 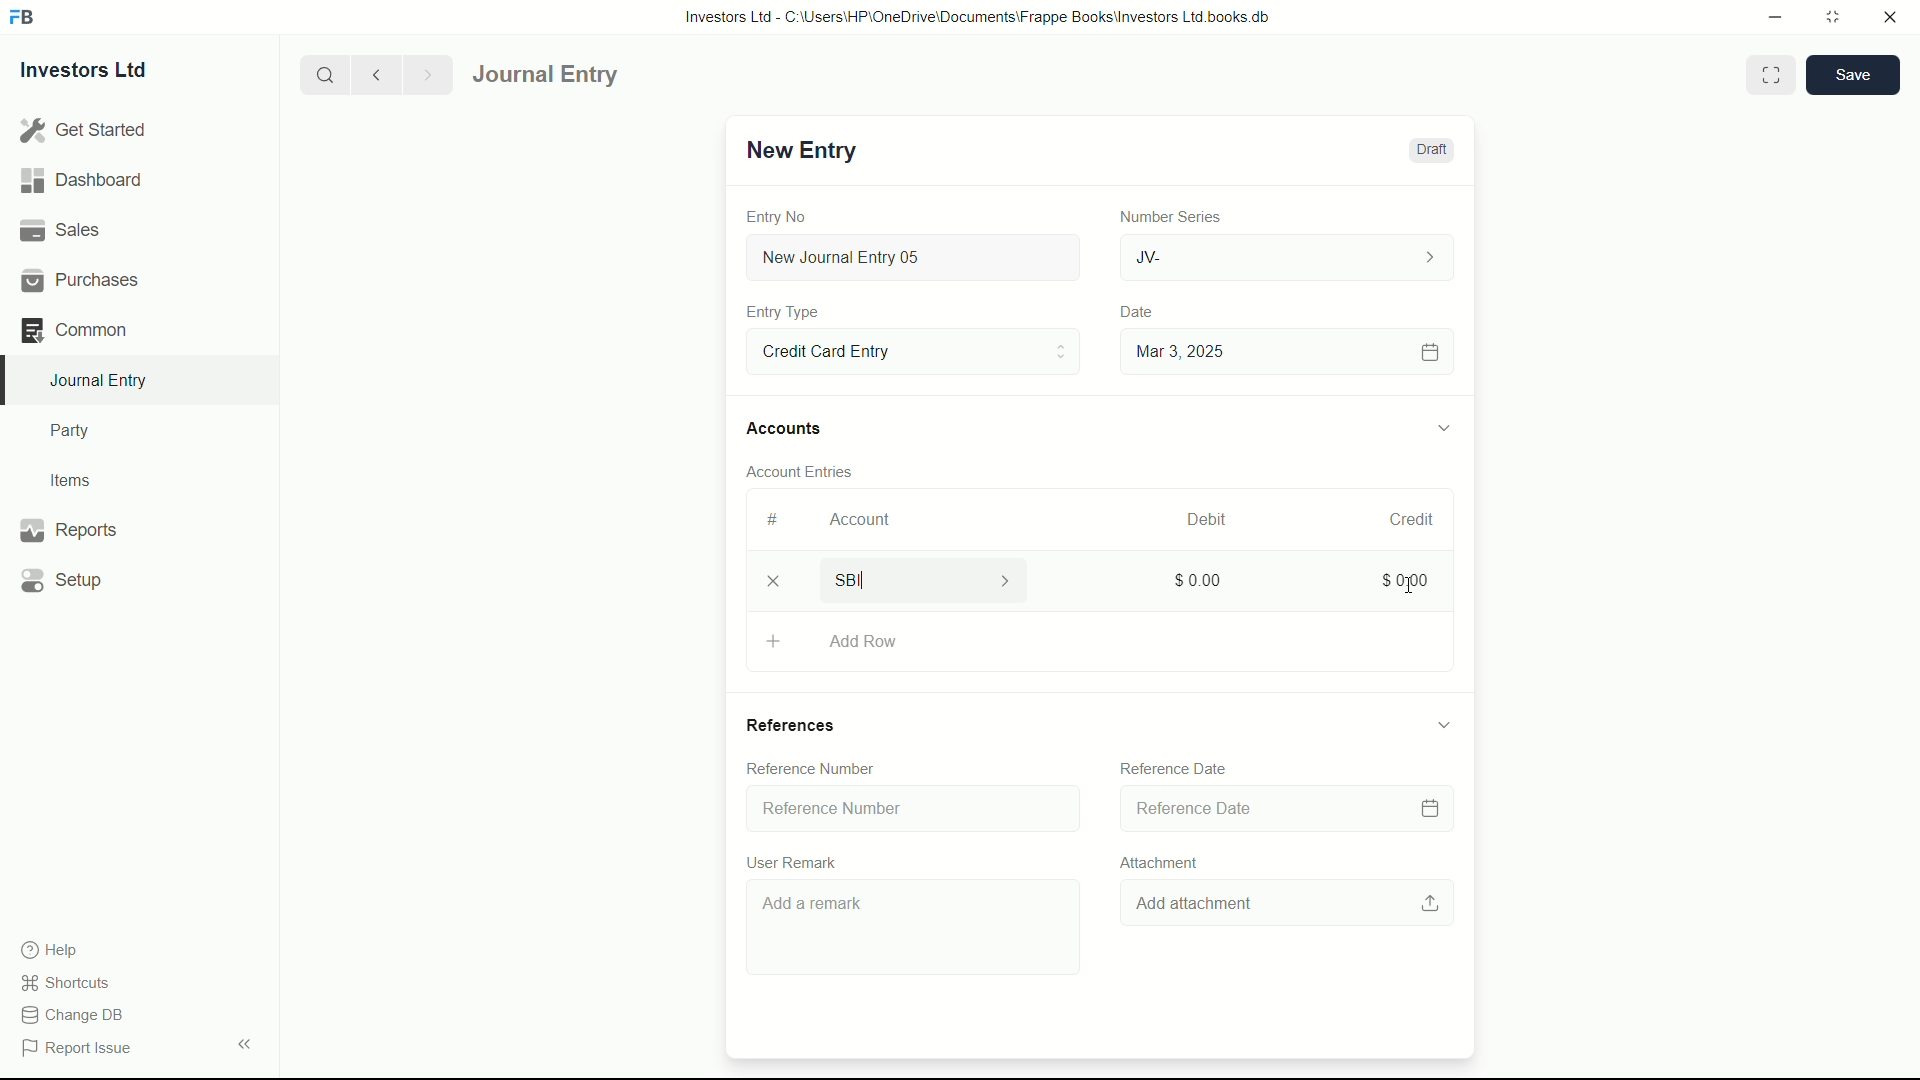 What do you see at coordinates (1891, 18) in the screenshot?
I see `close` at bounding box center [1891, 18].